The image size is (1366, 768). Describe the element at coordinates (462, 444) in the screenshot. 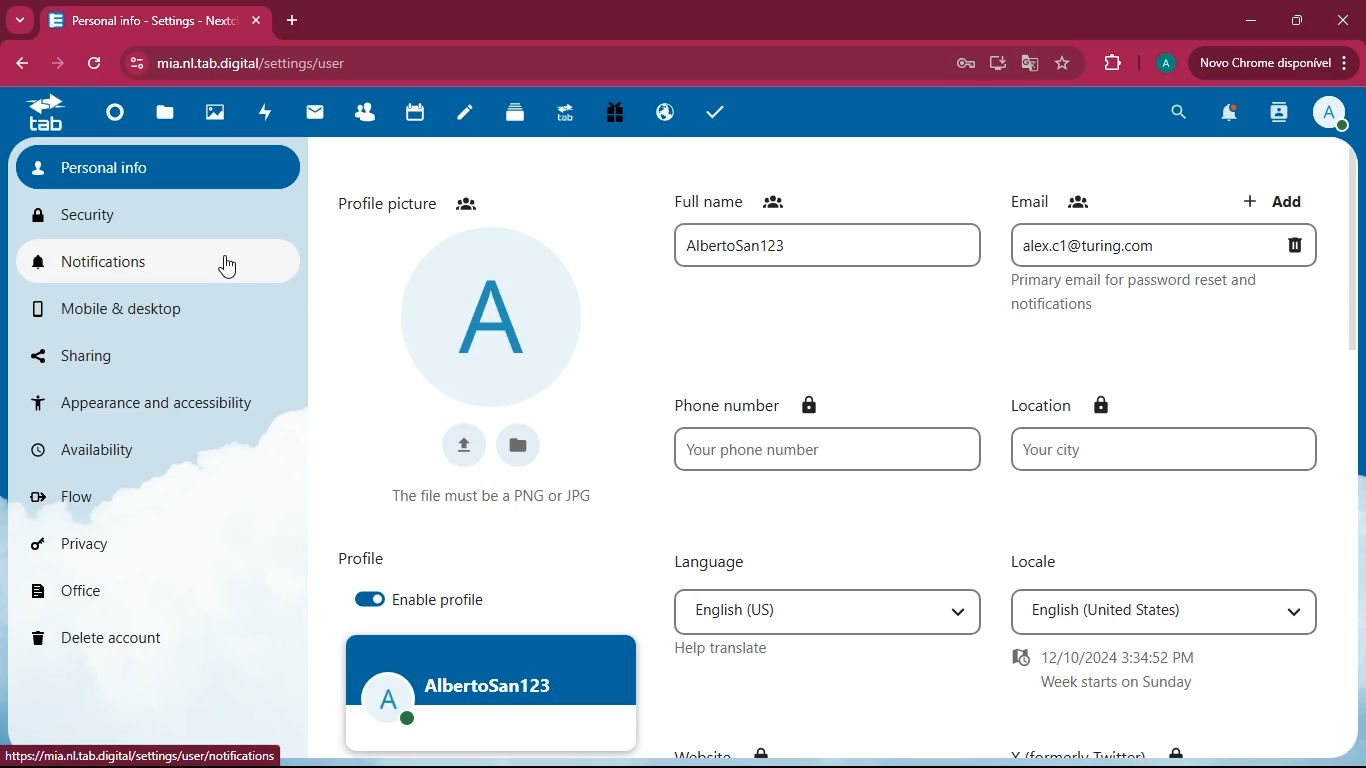

I see `upload` at that location.